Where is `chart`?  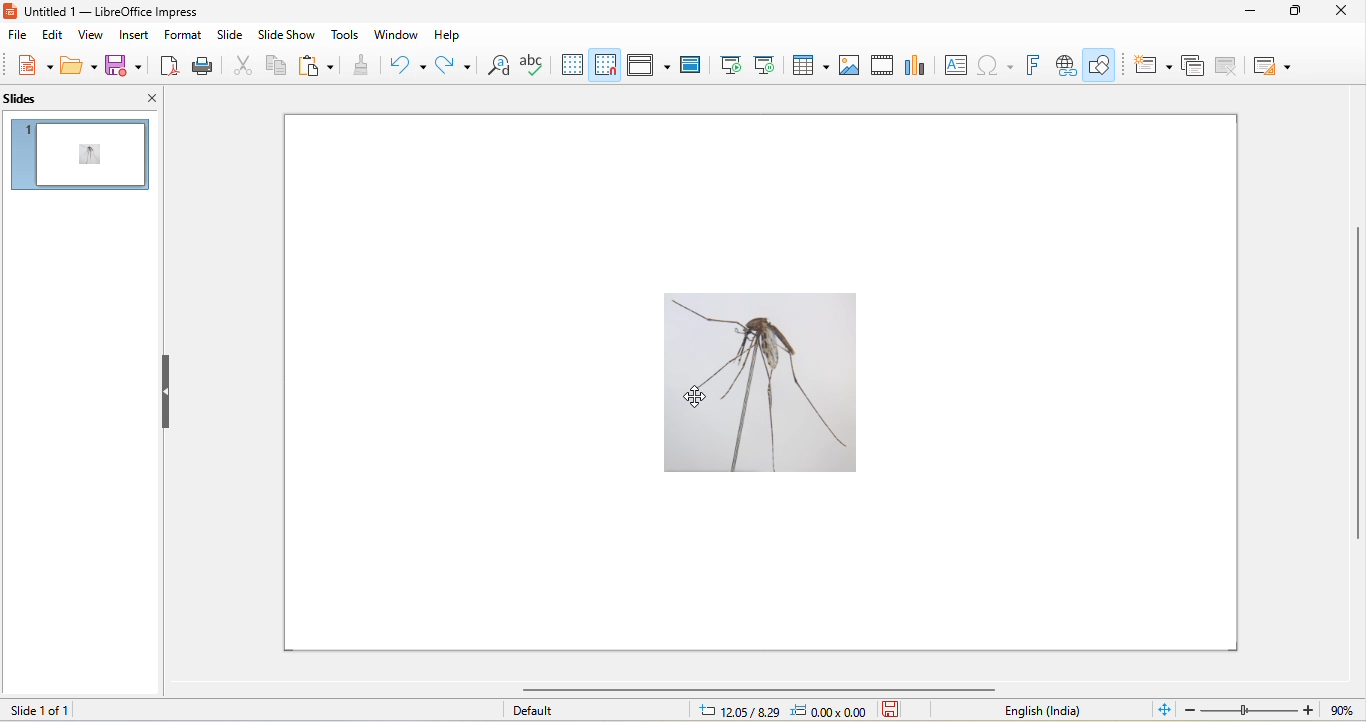 chart is located at coordinates (915, 66).